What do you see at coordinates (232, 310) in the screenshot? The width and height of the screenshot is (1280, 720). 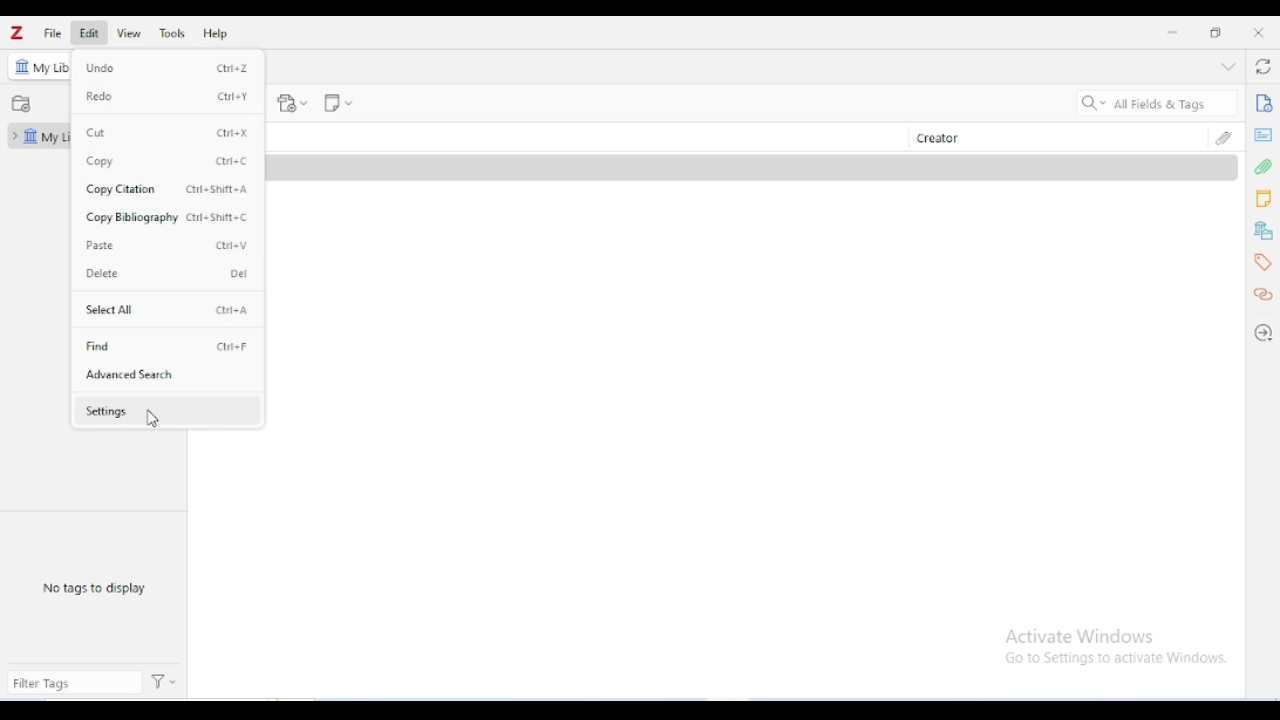 I see `ctrl+A` at bounding box center [232, 310].